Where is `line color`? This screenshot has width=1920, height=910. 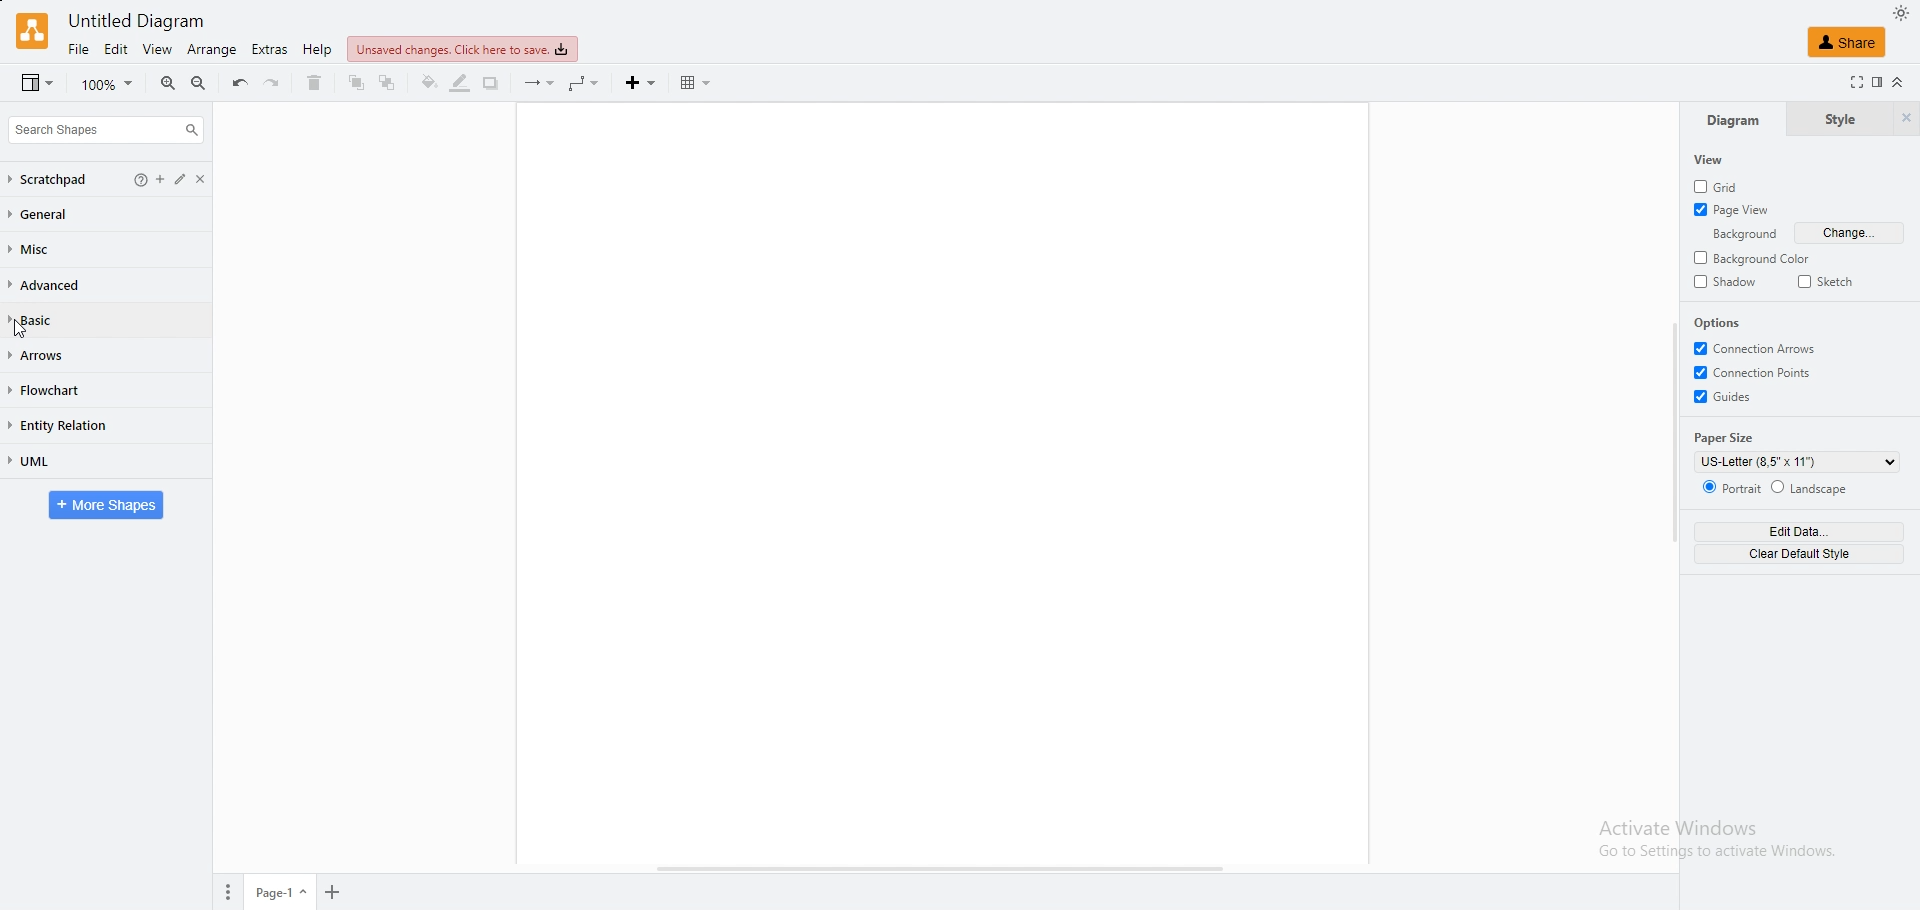
line color is located at coordinates (461, 84).